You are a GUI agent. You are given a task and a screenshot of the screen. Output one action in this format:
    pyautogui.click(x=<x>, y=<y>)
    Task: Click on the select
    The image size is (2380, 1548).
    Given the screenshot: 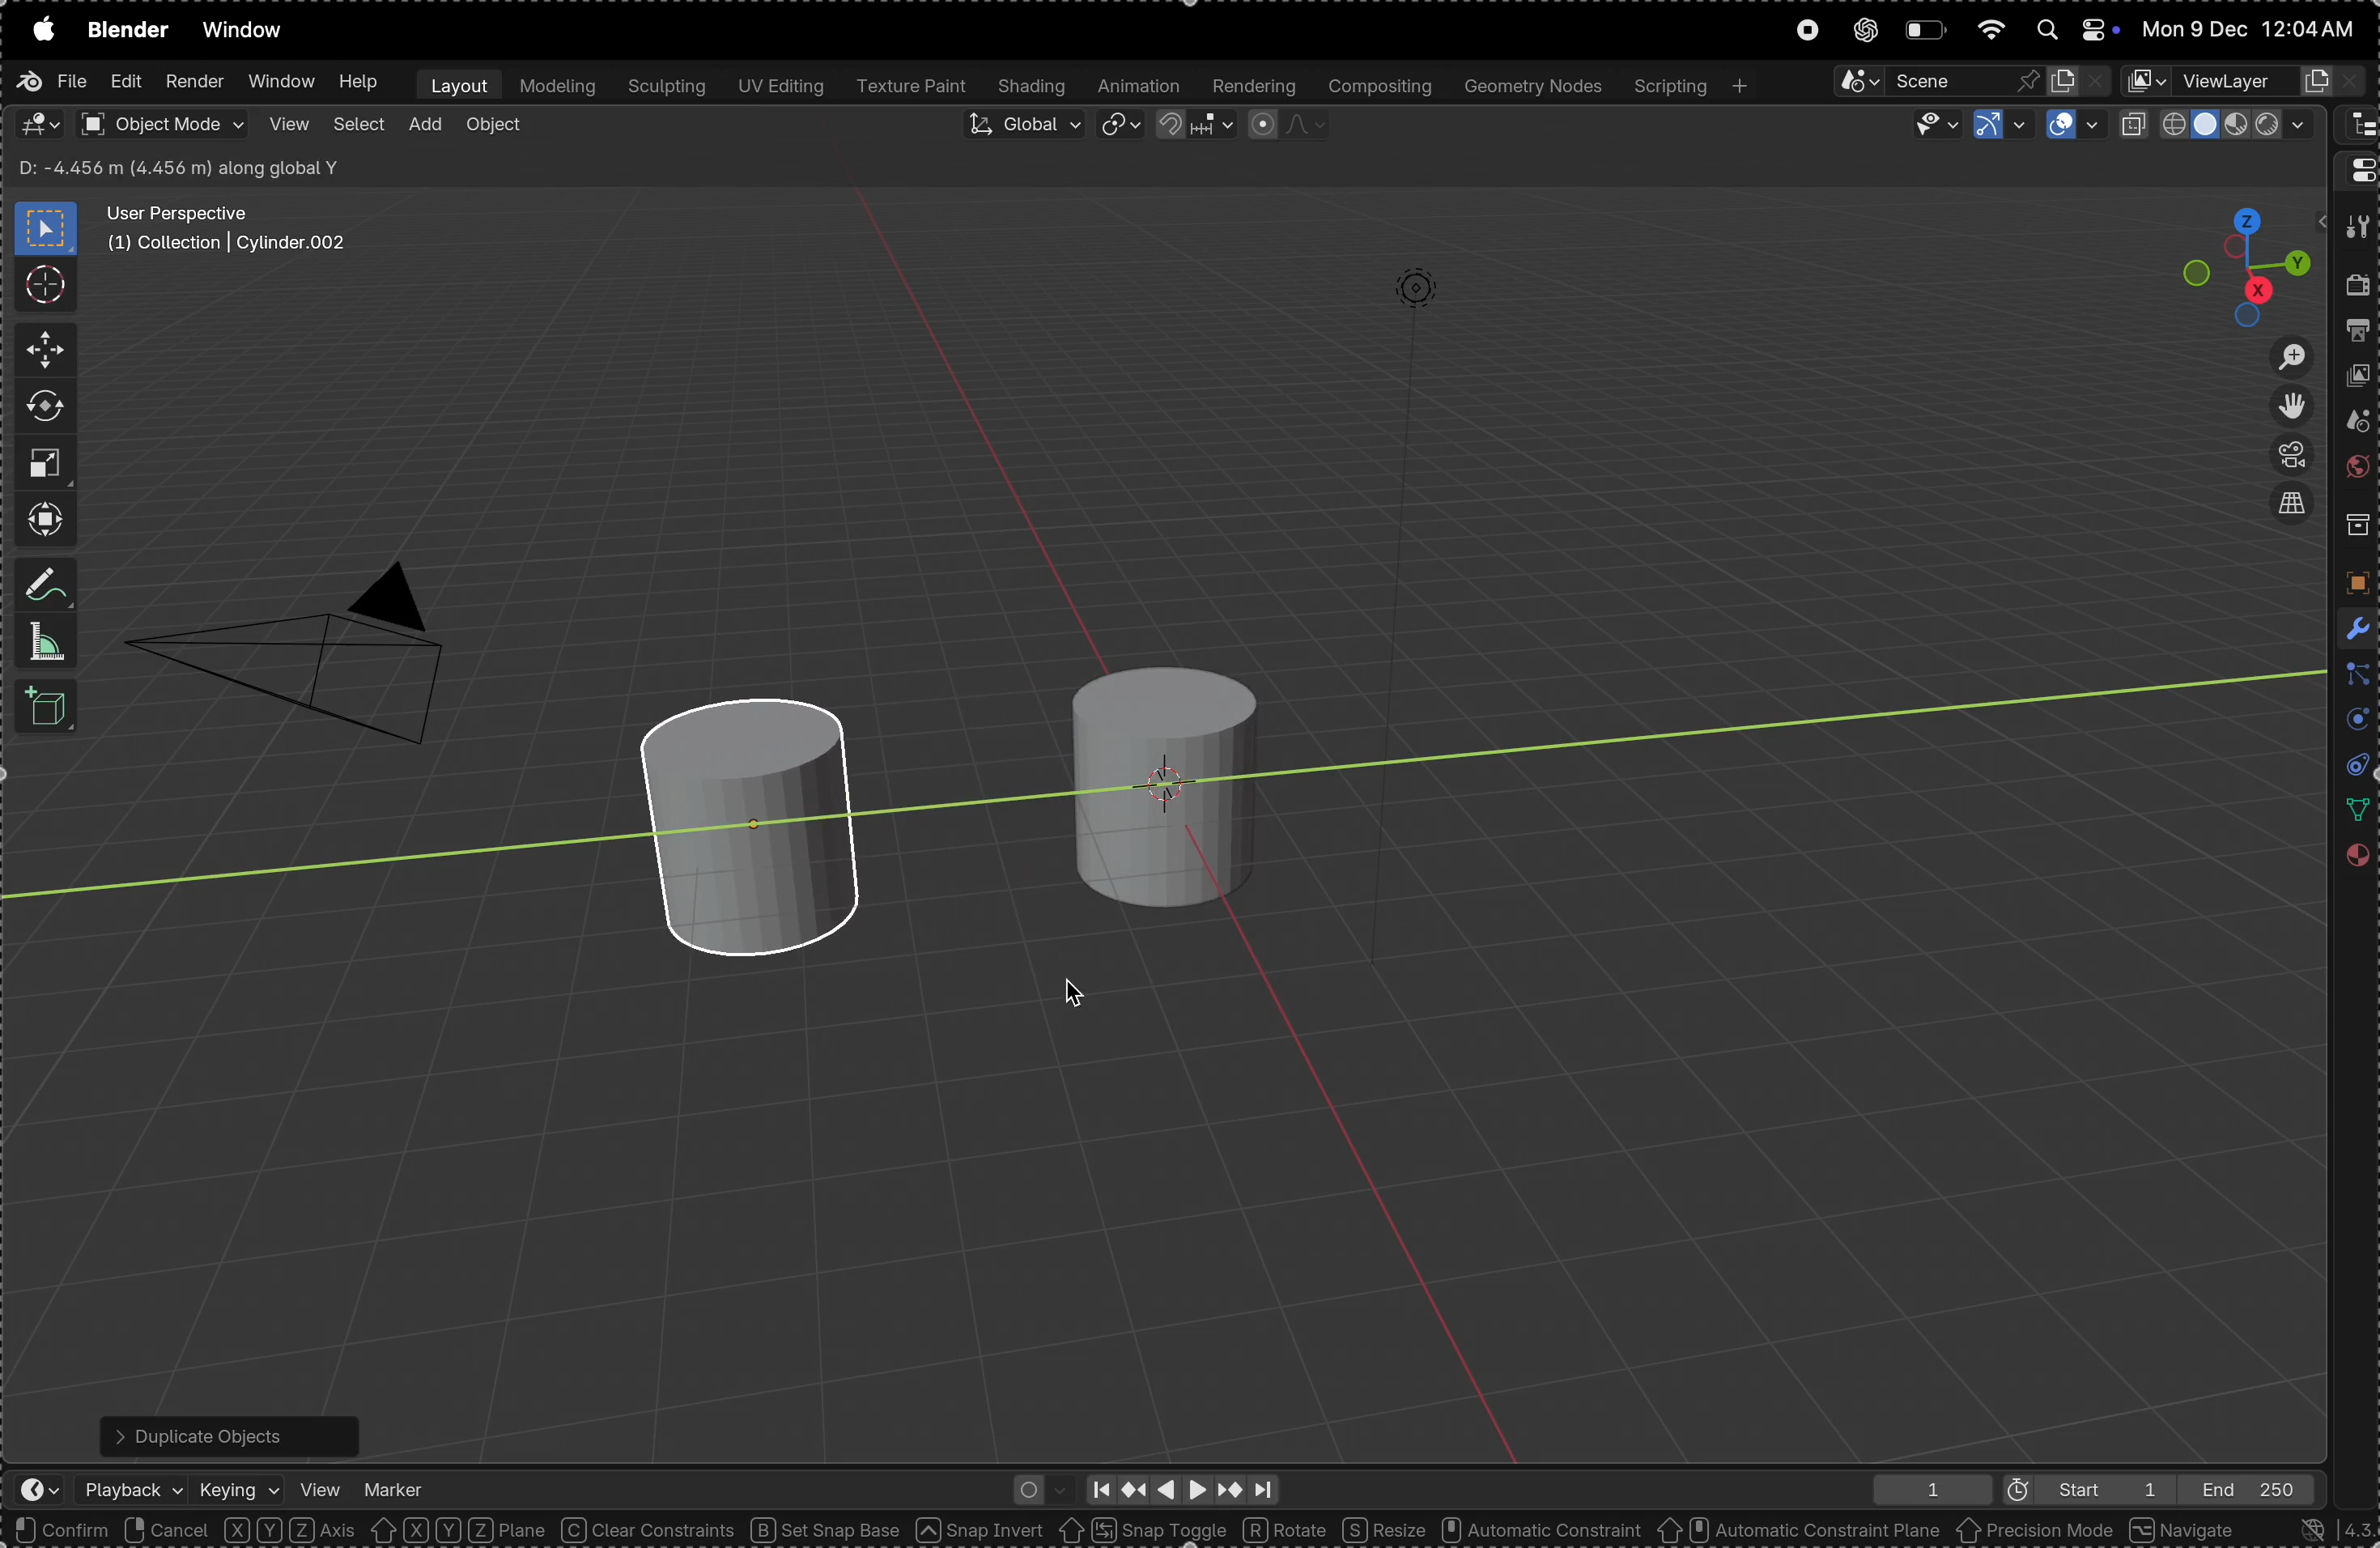 What is the action you would take?
    pyautogui.click(x=358, y=128)
    